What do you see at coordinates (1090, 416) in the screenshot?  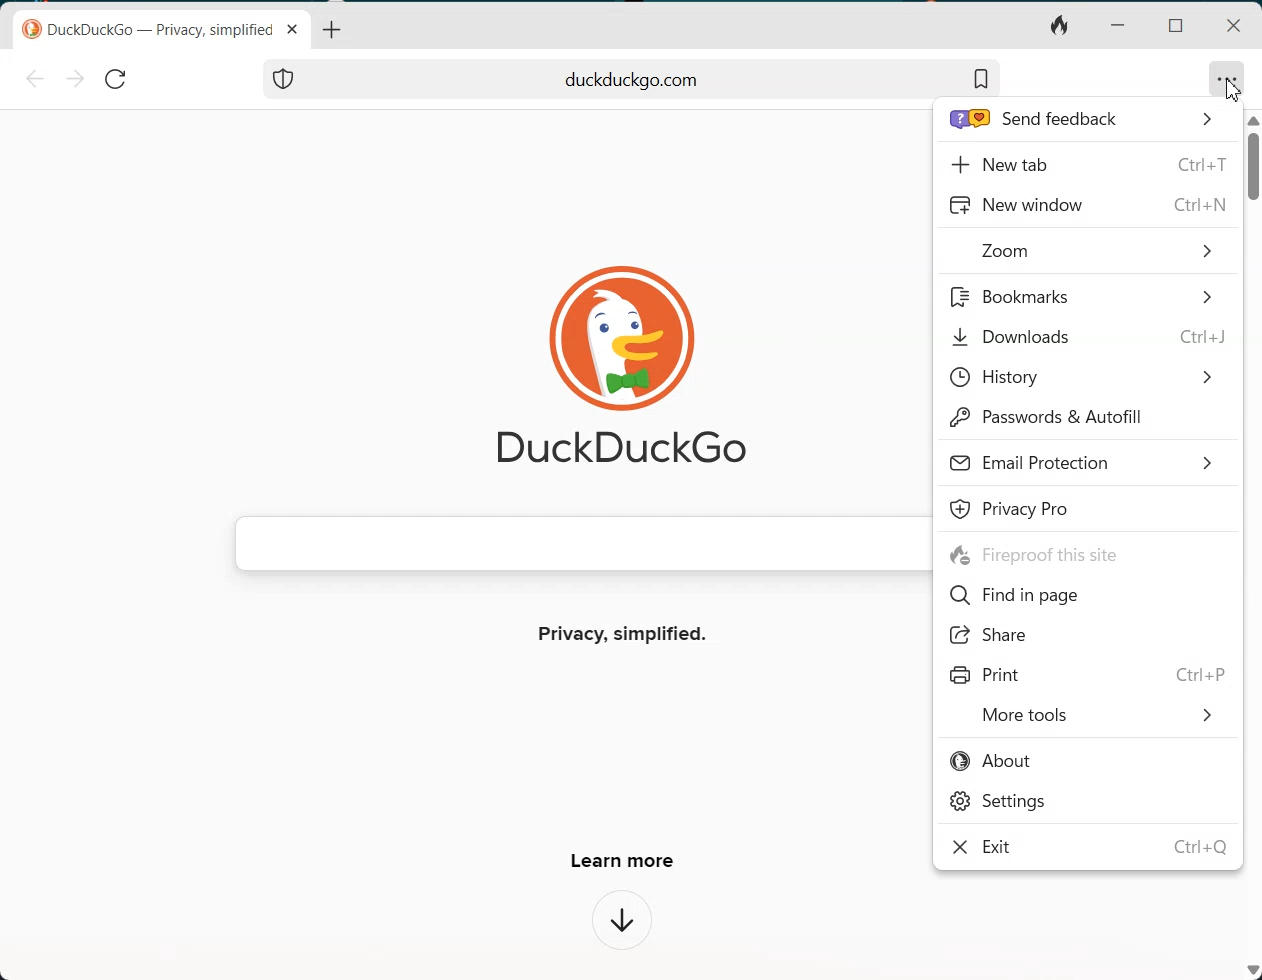 I see `Password & Autofill` at bounding box center [1090, 416].